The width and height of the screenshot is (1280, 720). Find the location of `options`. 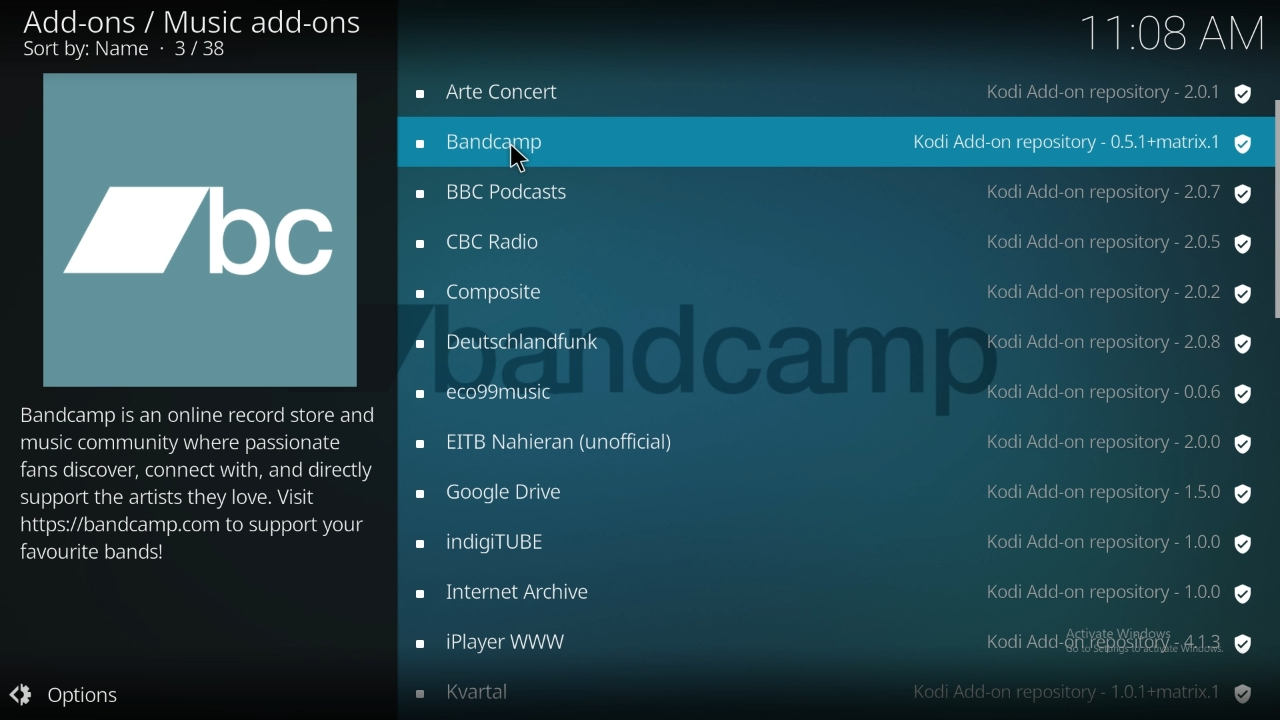

options is located at coordinates (66, 693).